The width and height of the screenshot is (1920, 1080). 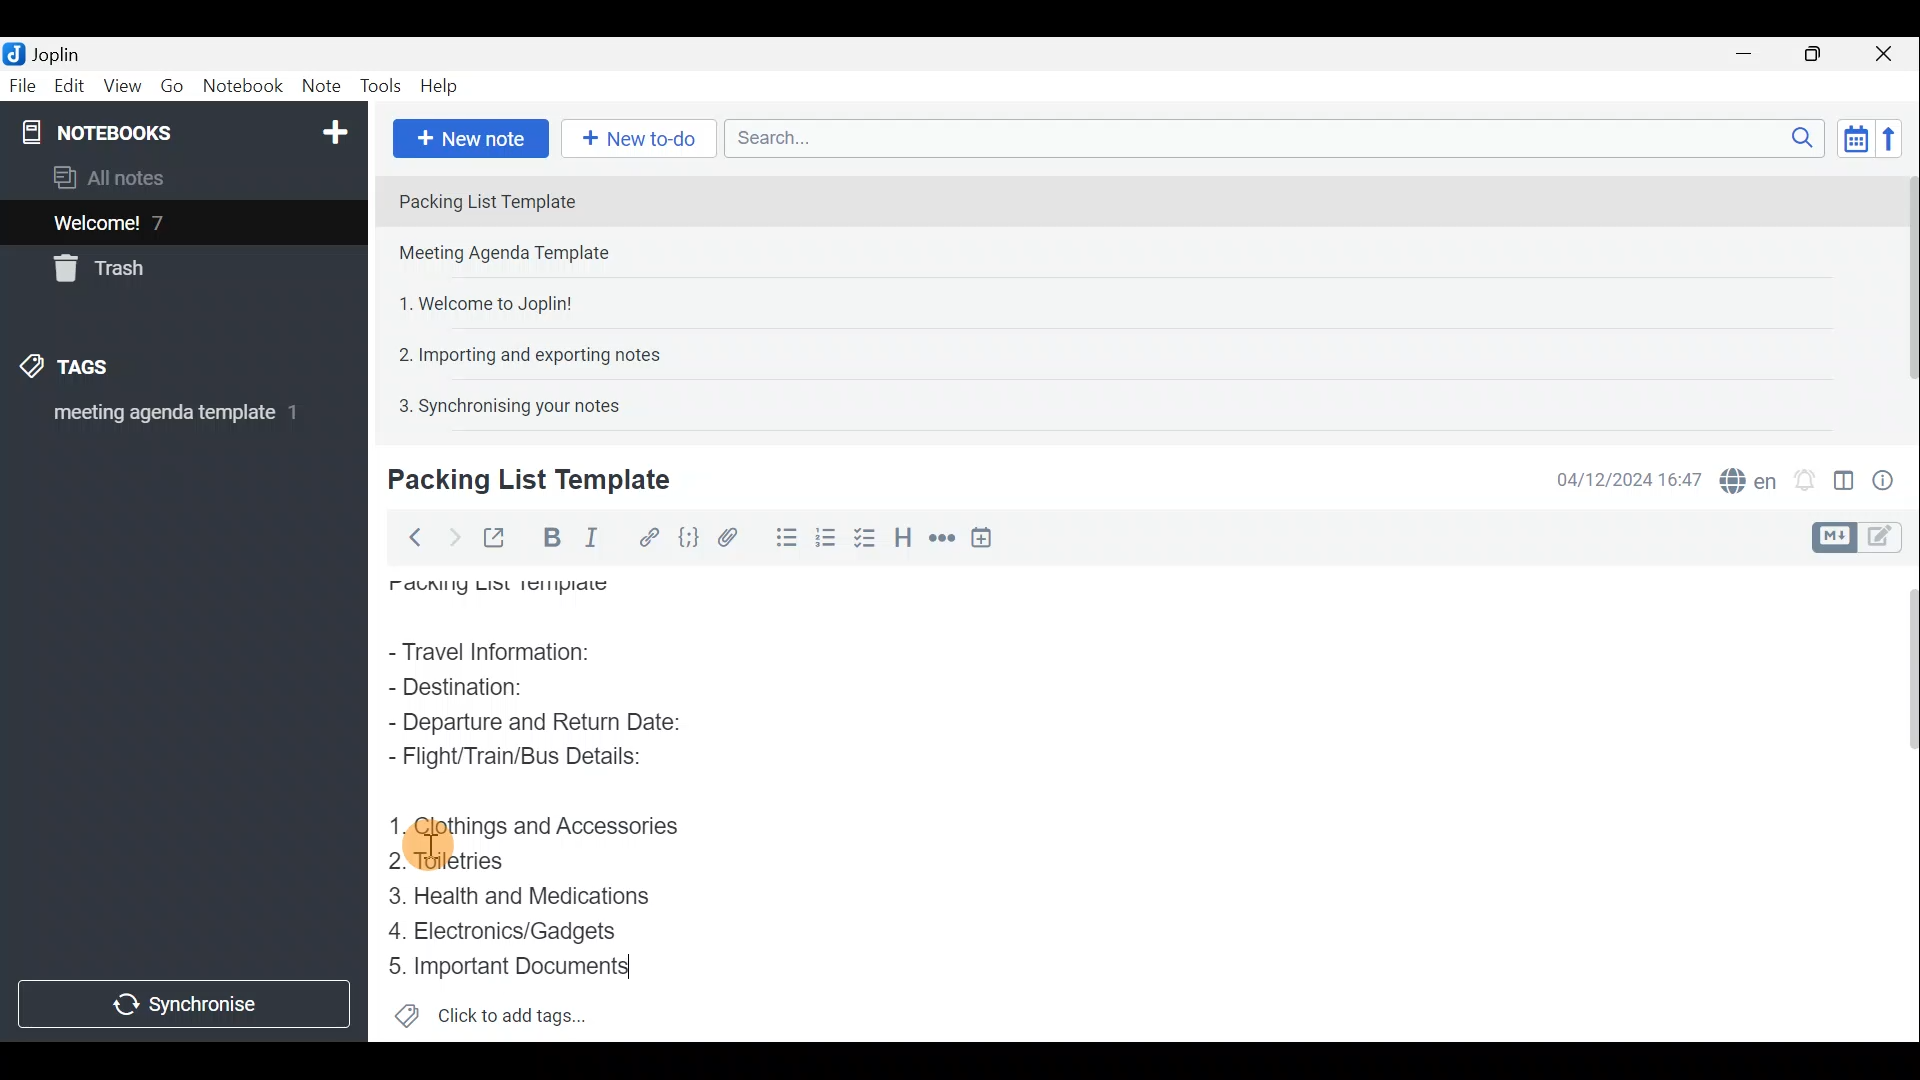 What do you see at coordinates (181, 130) in the screenshot?
I see `Notebook` at bounding box center [181, 130].